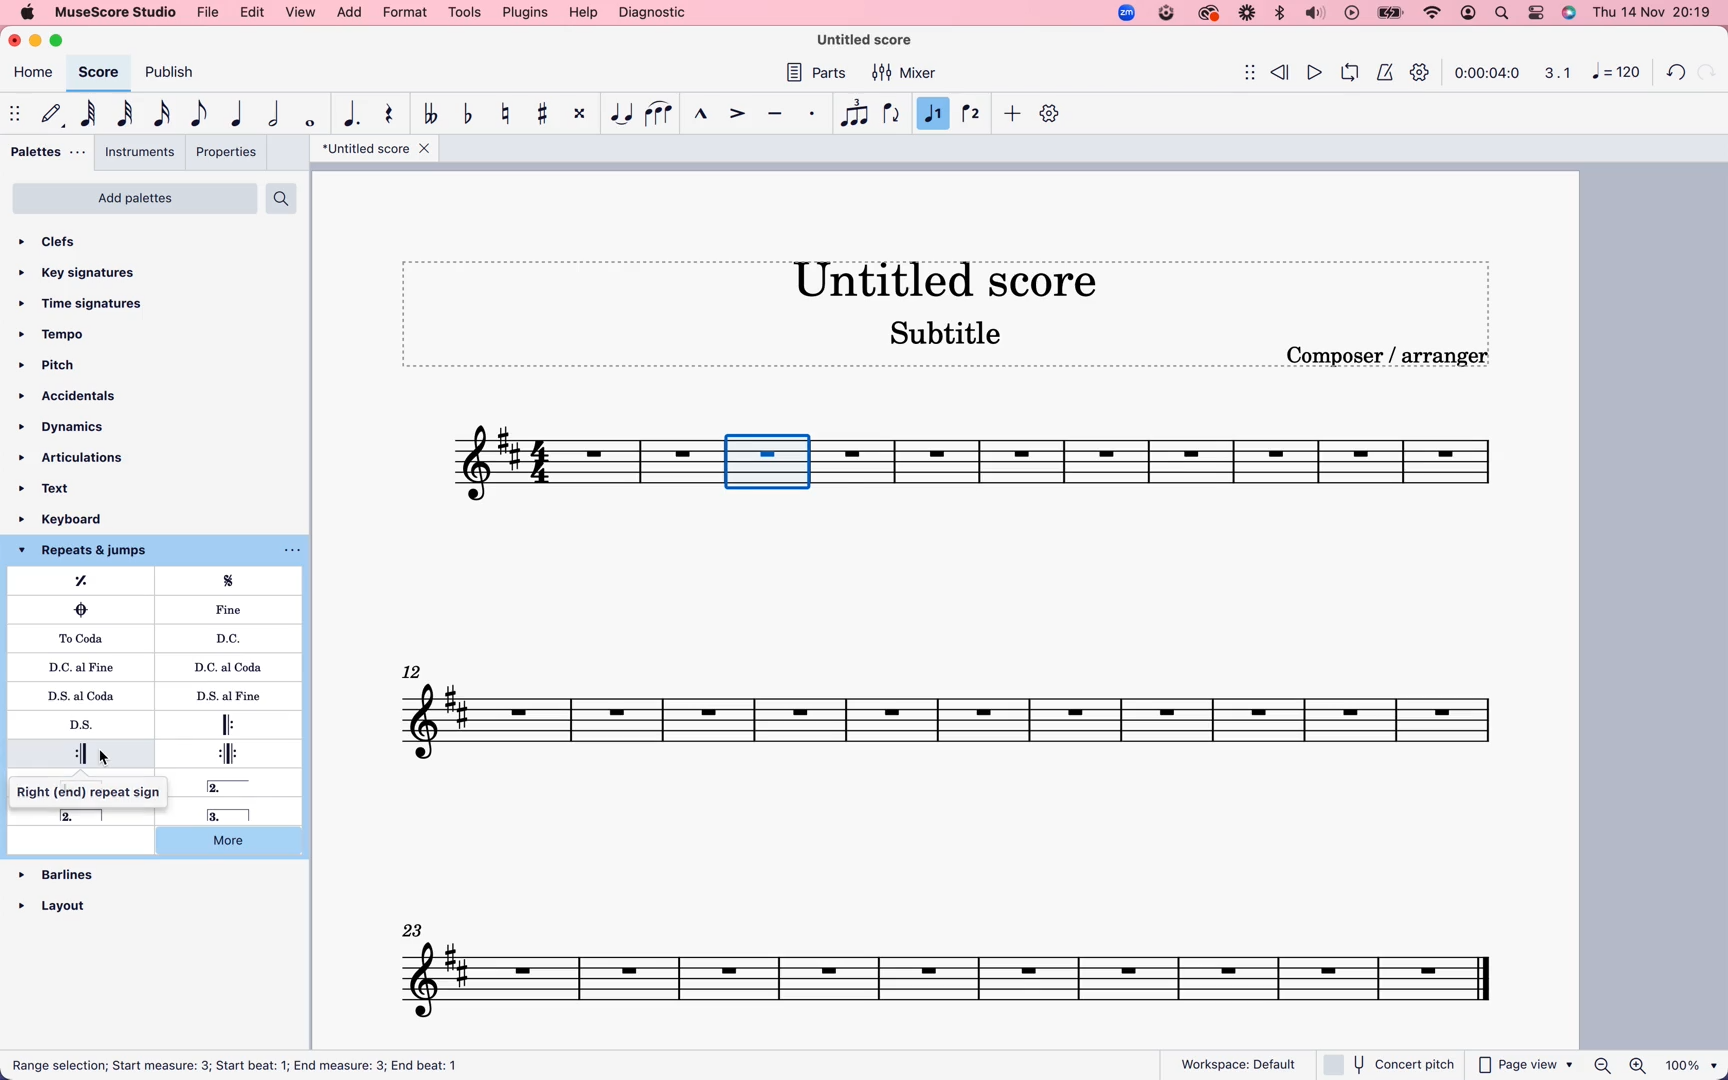 The height and width of the screenshot is (1080, 1728). I want to click on 32nd note, so click(128, 113).